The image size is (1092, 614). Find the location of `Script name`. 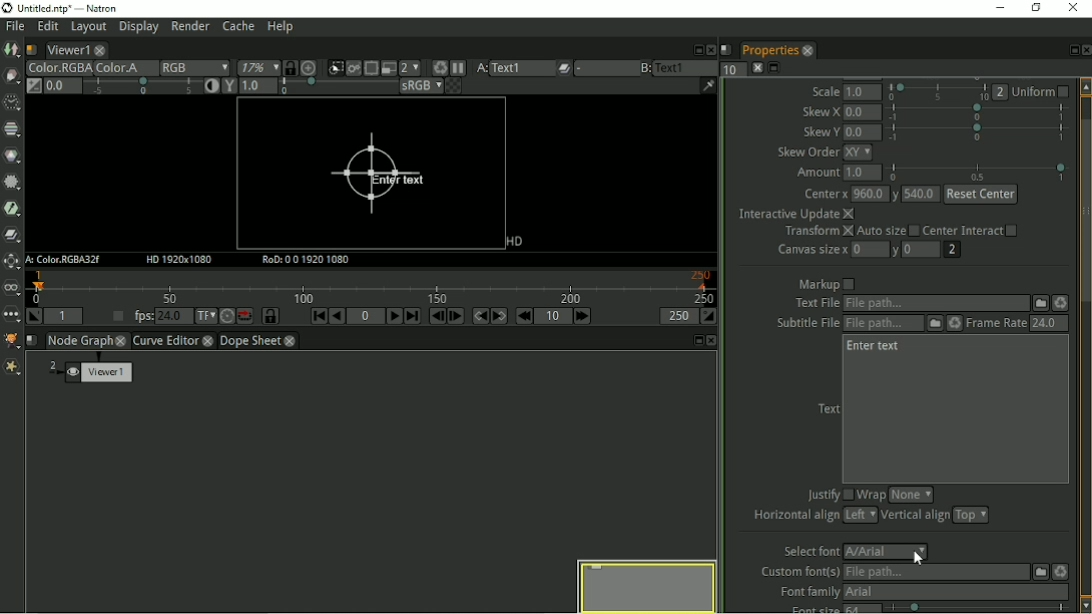

Script name is located at coordinates (726, 49).